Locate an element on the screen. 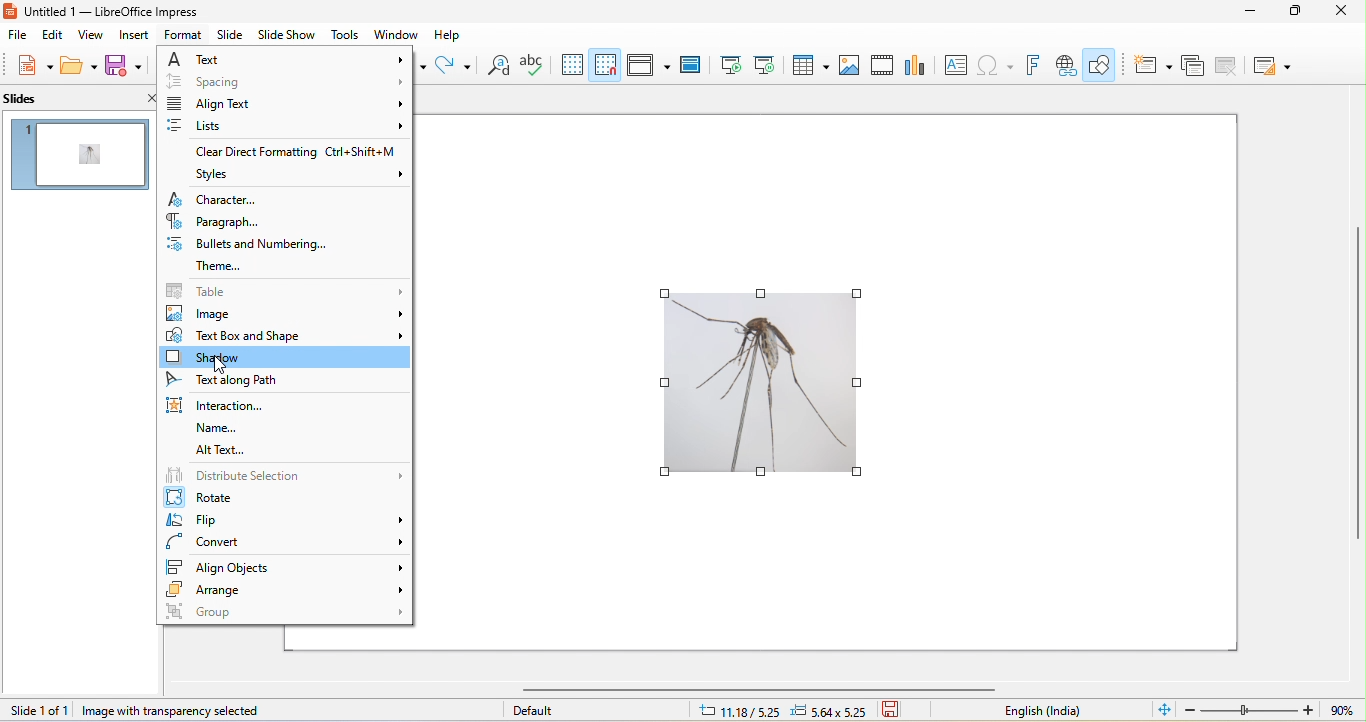 The width and height of the screenshot is (1366, 722). shadow is located at coordinates (283, 356).